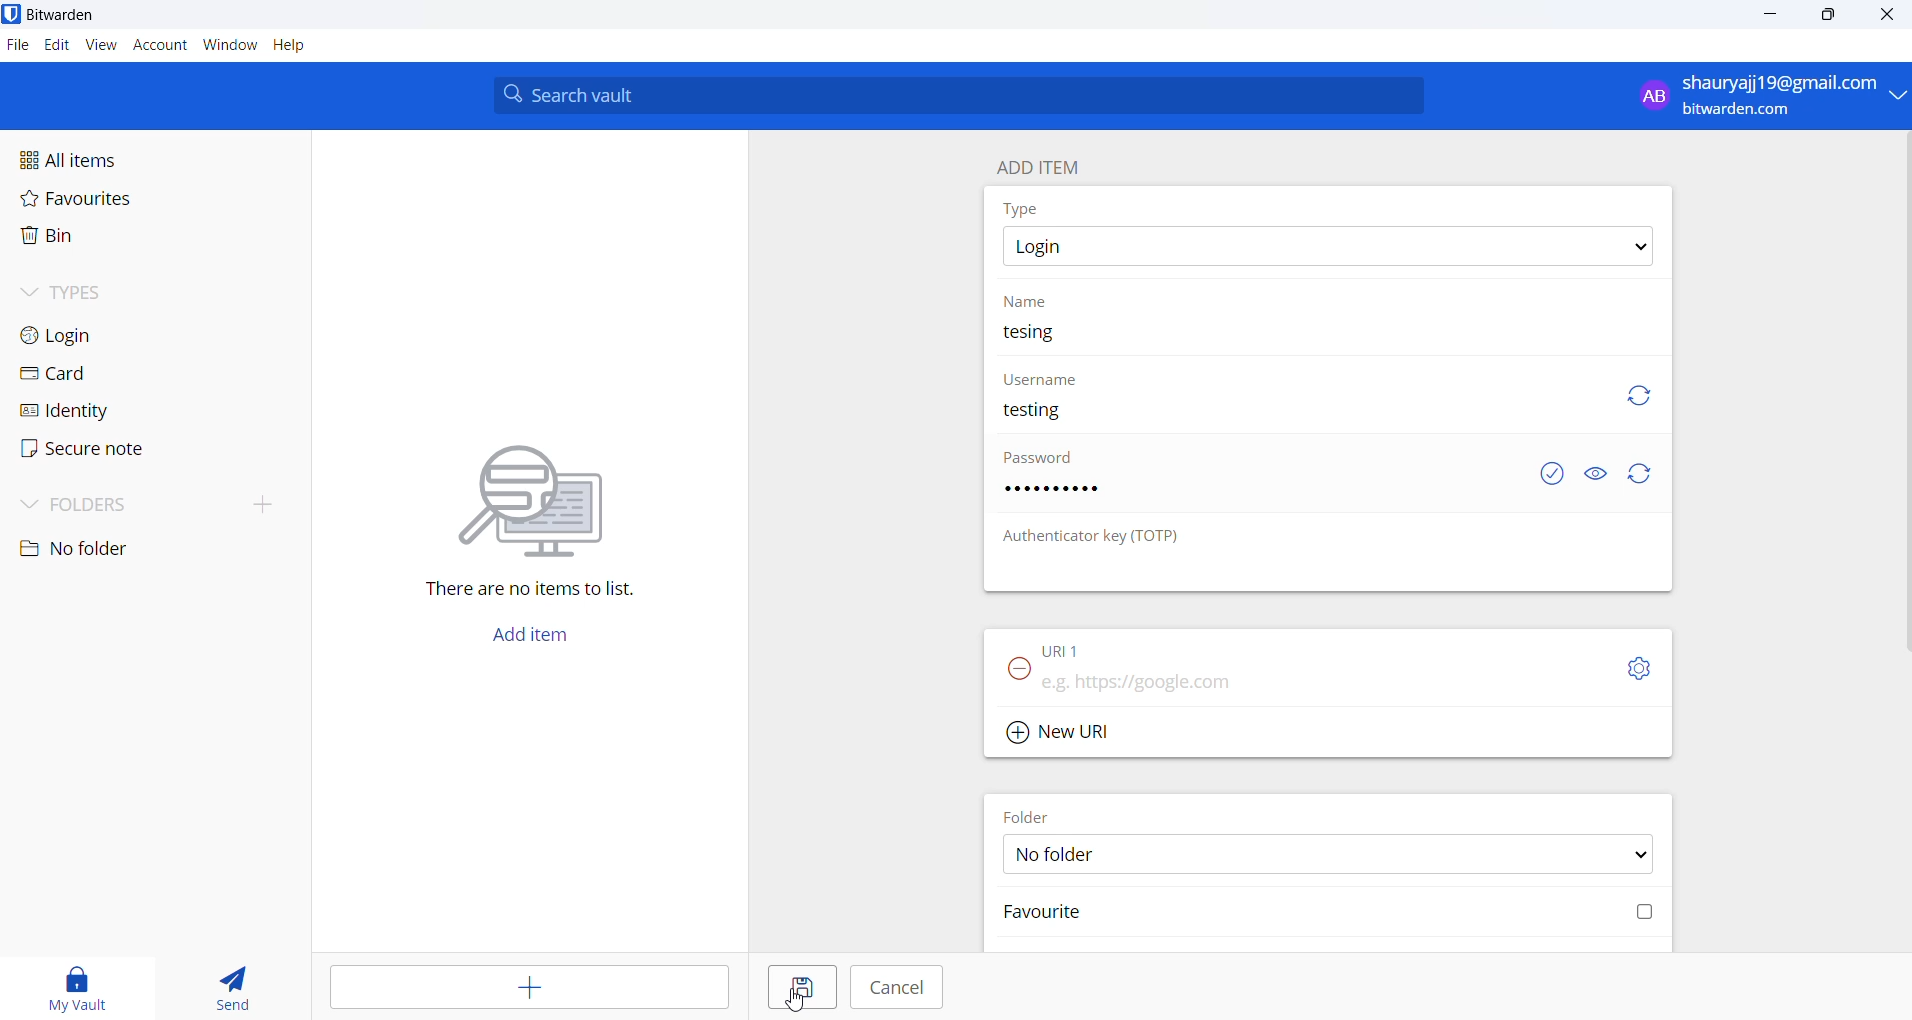  What do you see at coordinates (1555, 474) in the screenshot?
I see `check if password is exposed or not` at bounding box center [1555, 474].